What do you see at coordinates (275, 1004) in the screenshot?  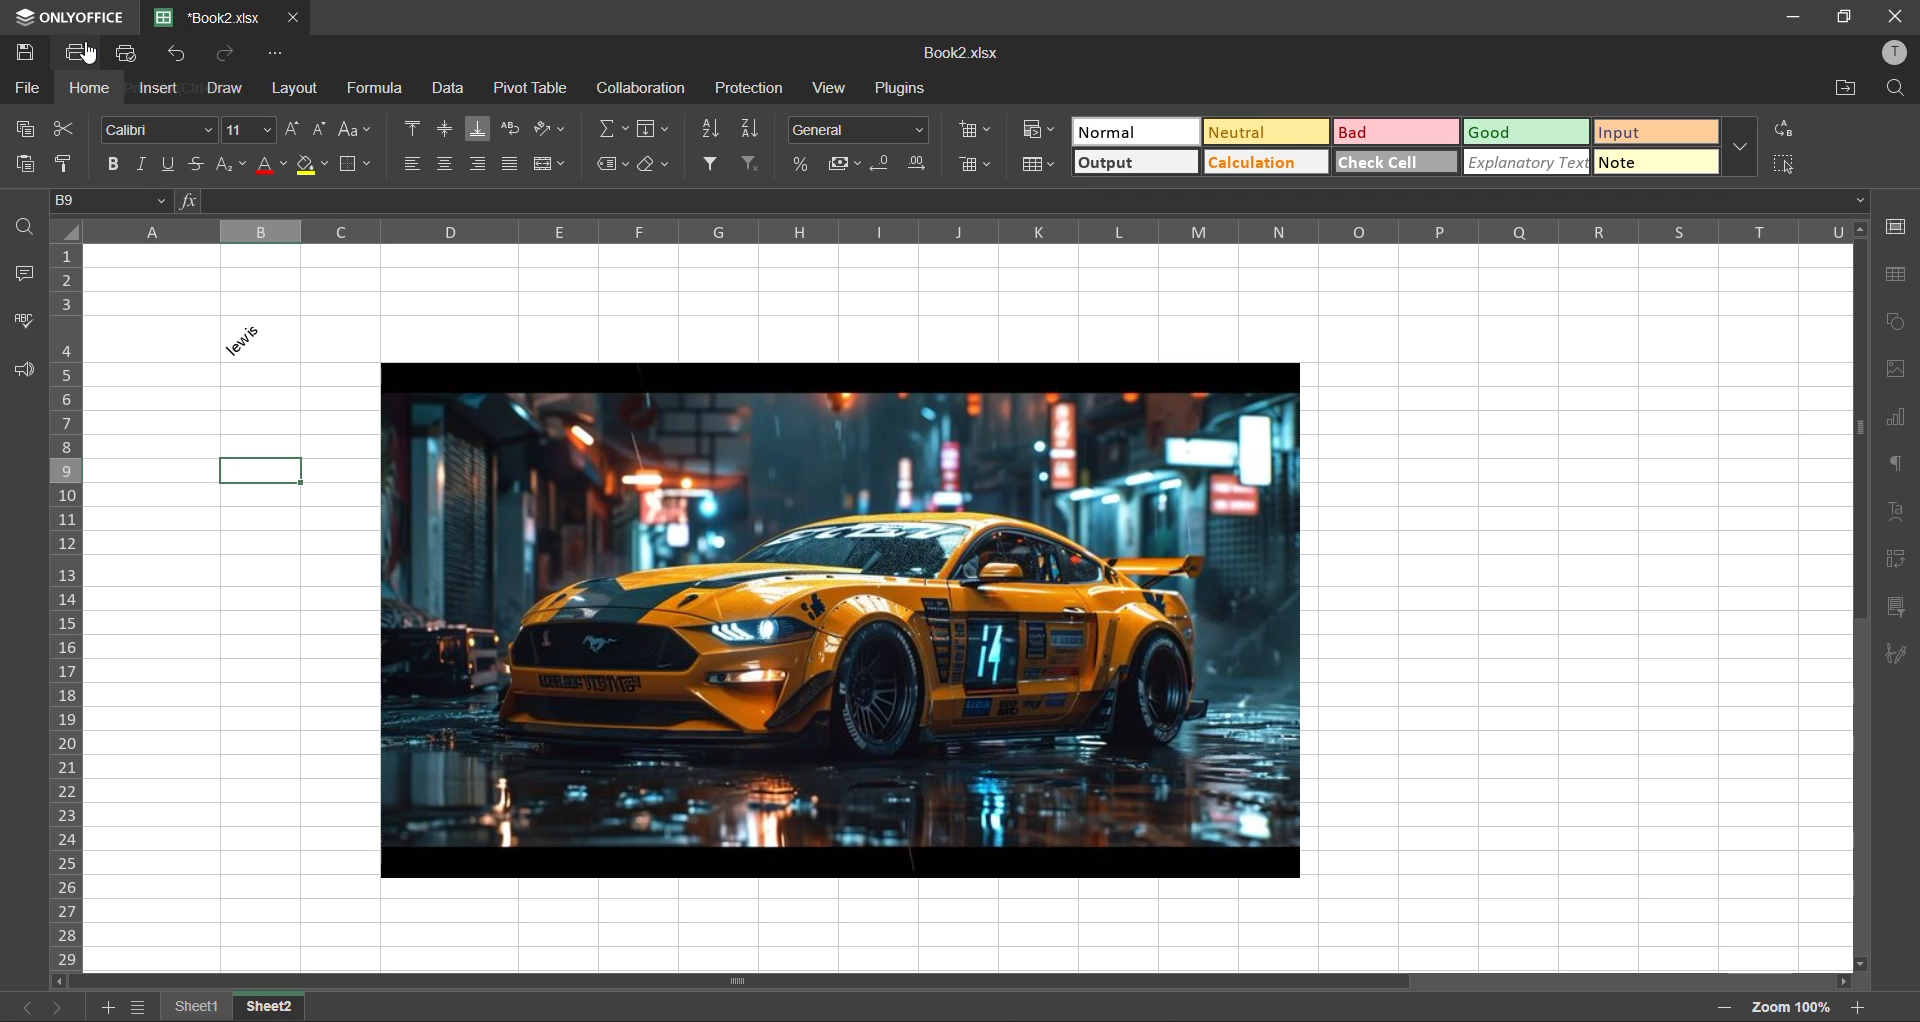 I see `Sheet2` at bounding box center [275, 1004].